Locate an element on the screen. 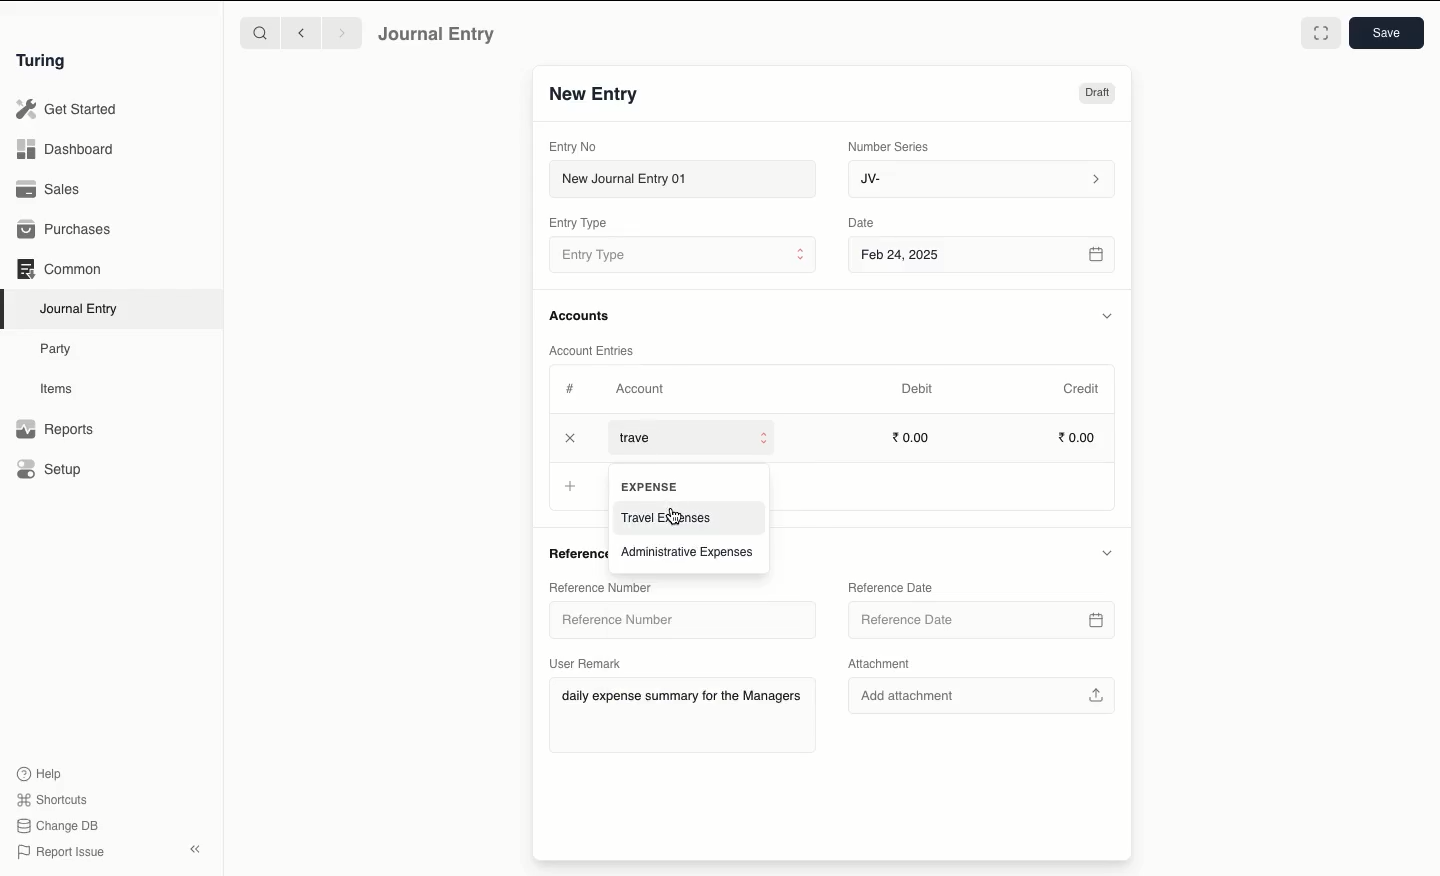 The image size is (1440, 876). Reference Number is located at coordinates (606, 587).